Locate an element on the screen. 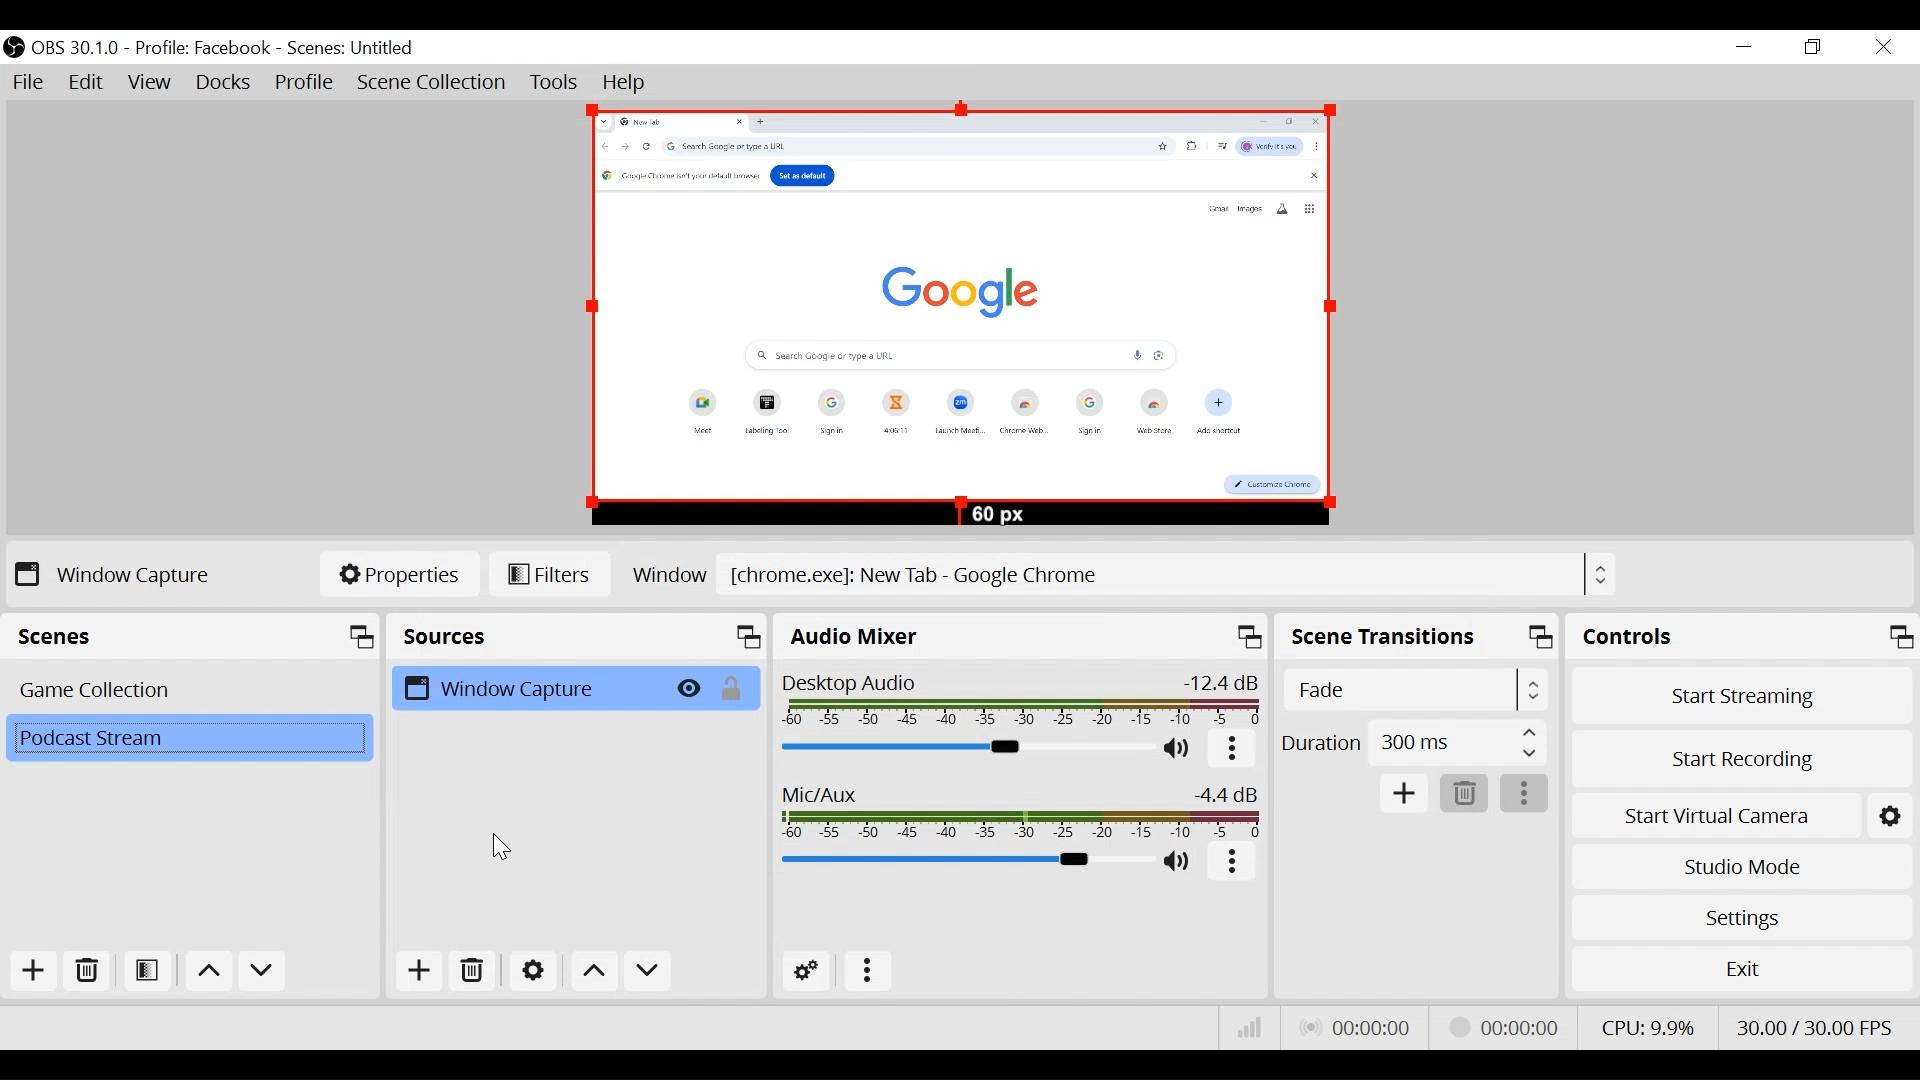  Mic/Aux is located at coordinates (1021, 812).